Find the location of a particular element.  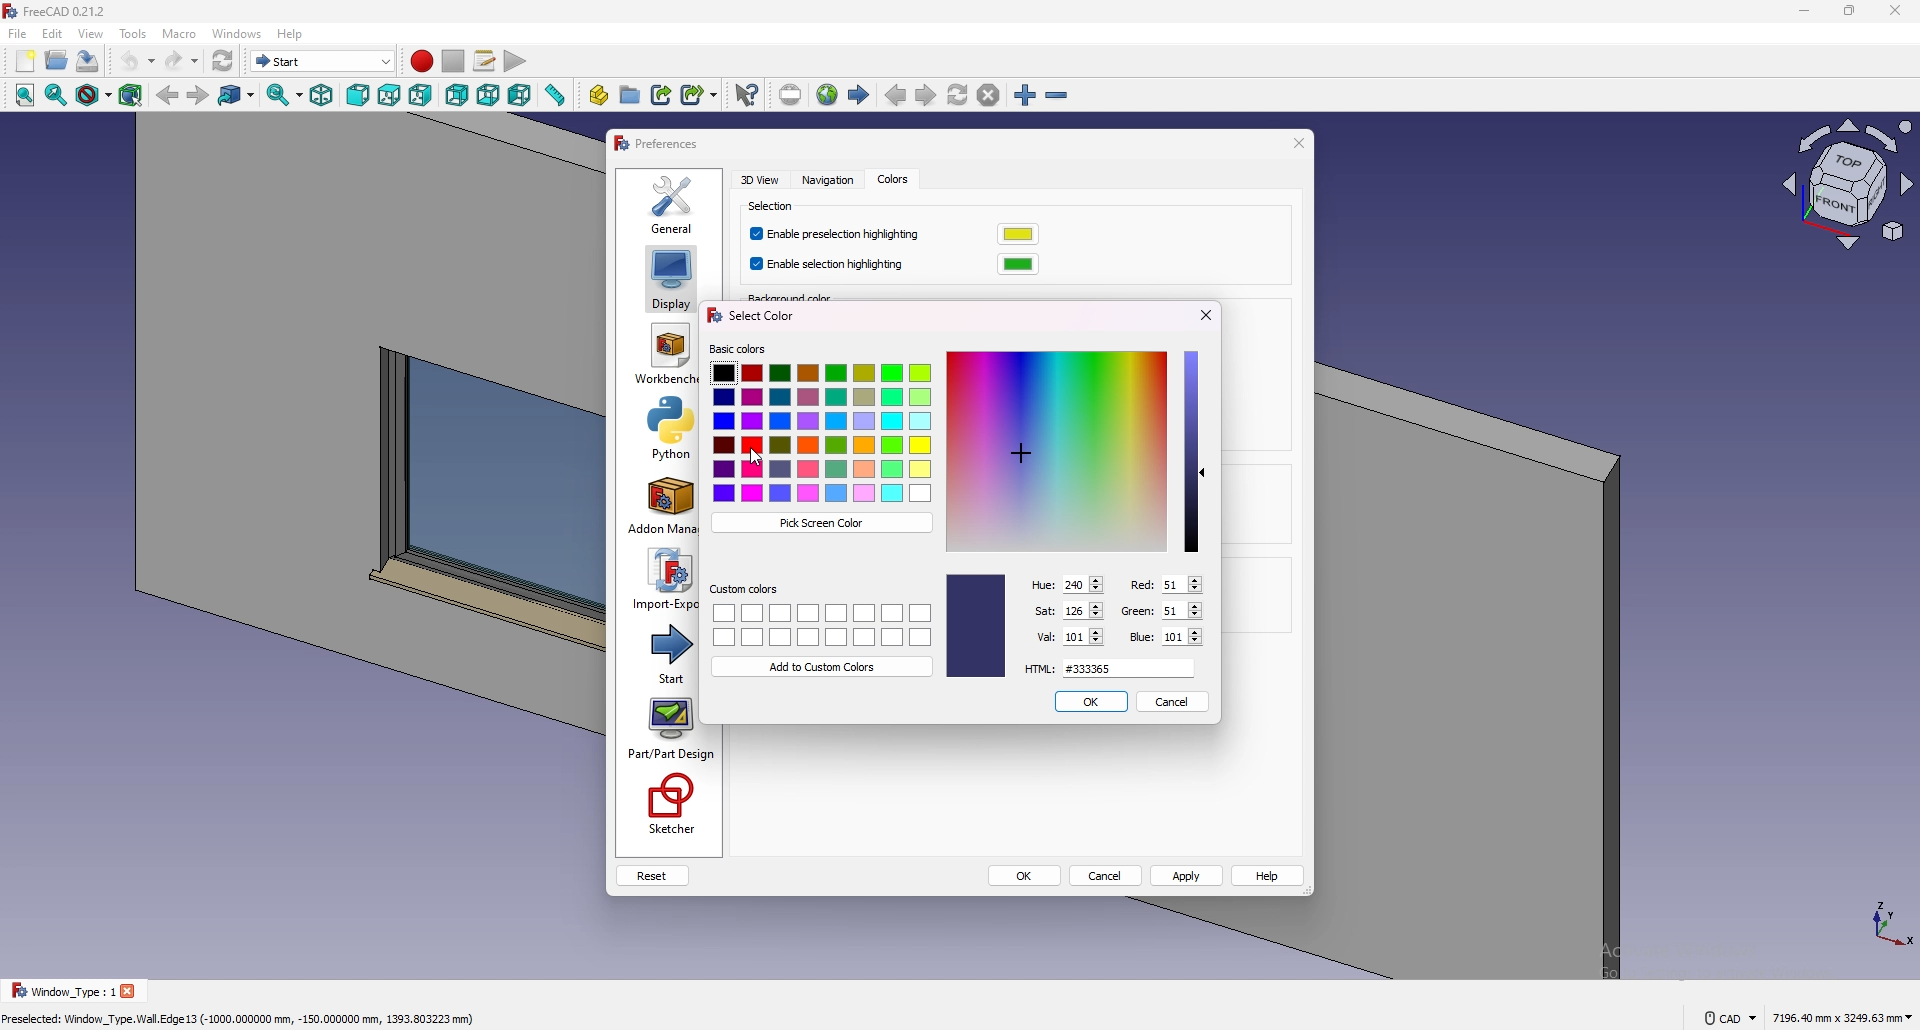

save is located at coordinates (88, 60).